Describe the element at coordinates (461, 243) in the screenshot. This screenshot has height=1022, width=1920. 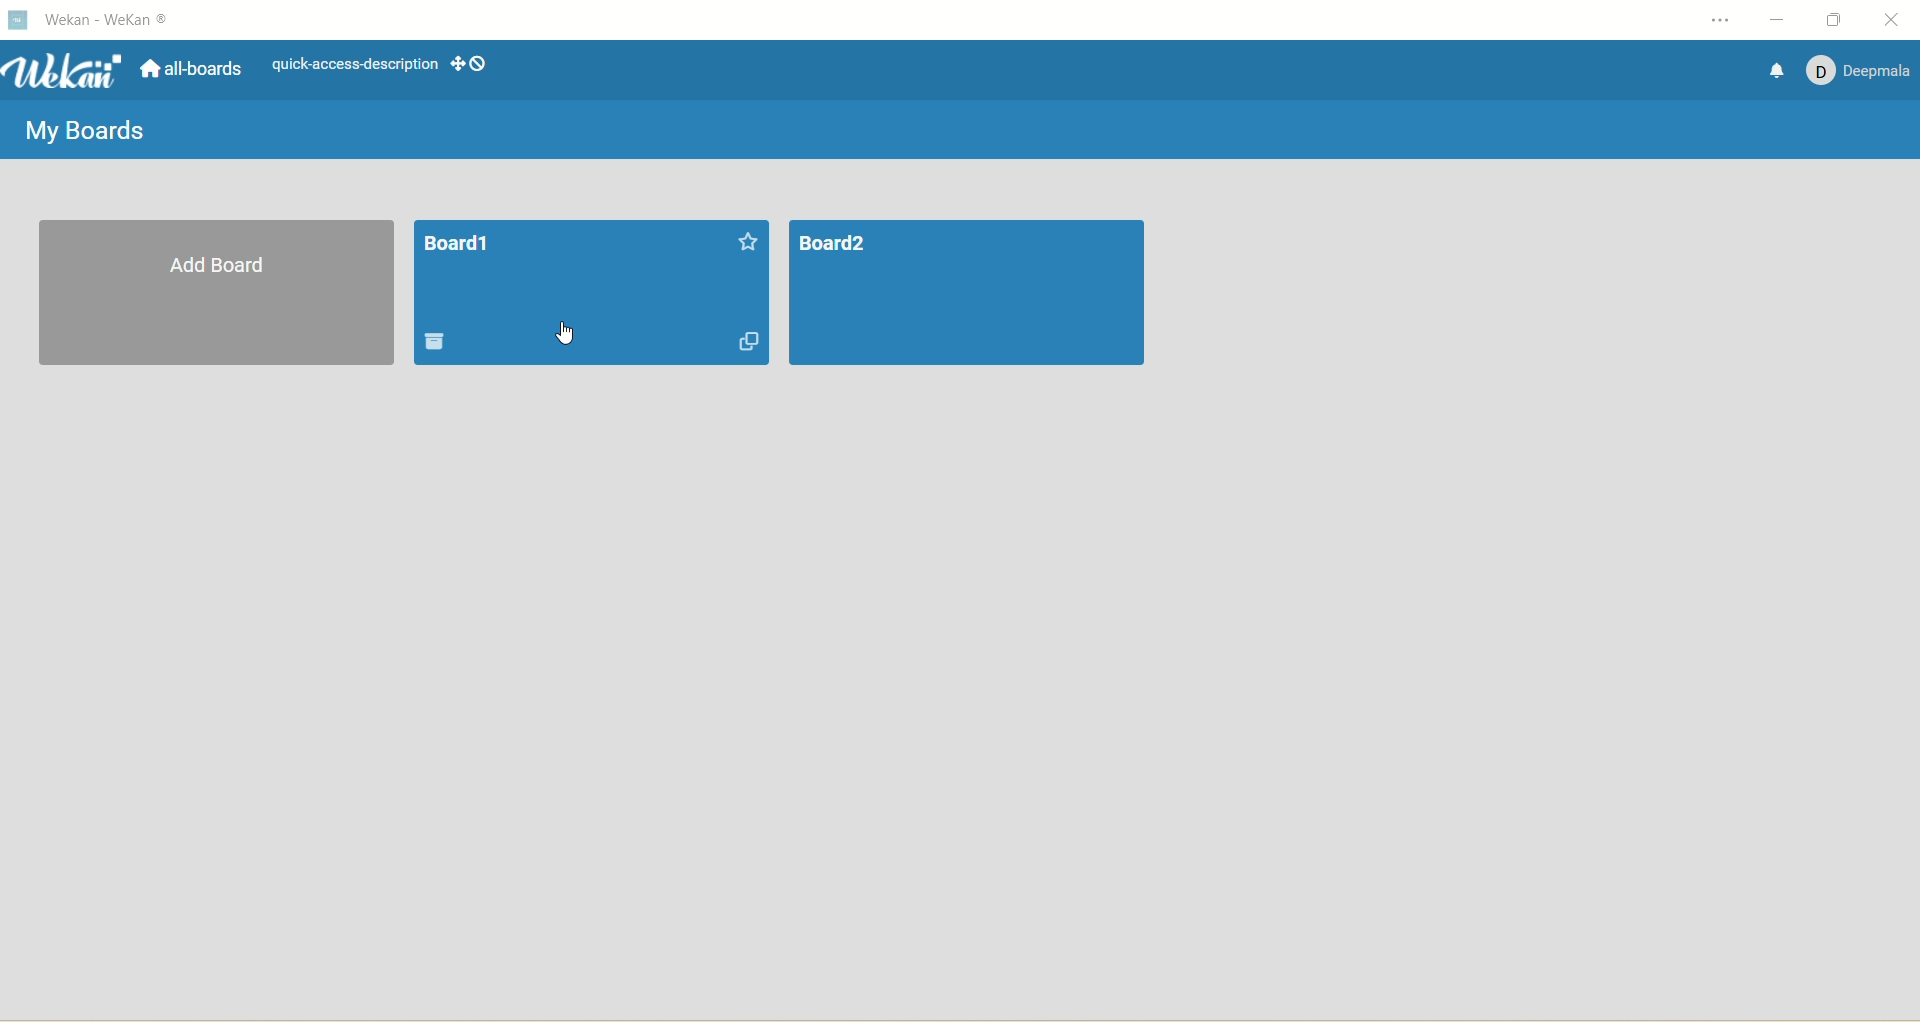
I see `title` at that location.